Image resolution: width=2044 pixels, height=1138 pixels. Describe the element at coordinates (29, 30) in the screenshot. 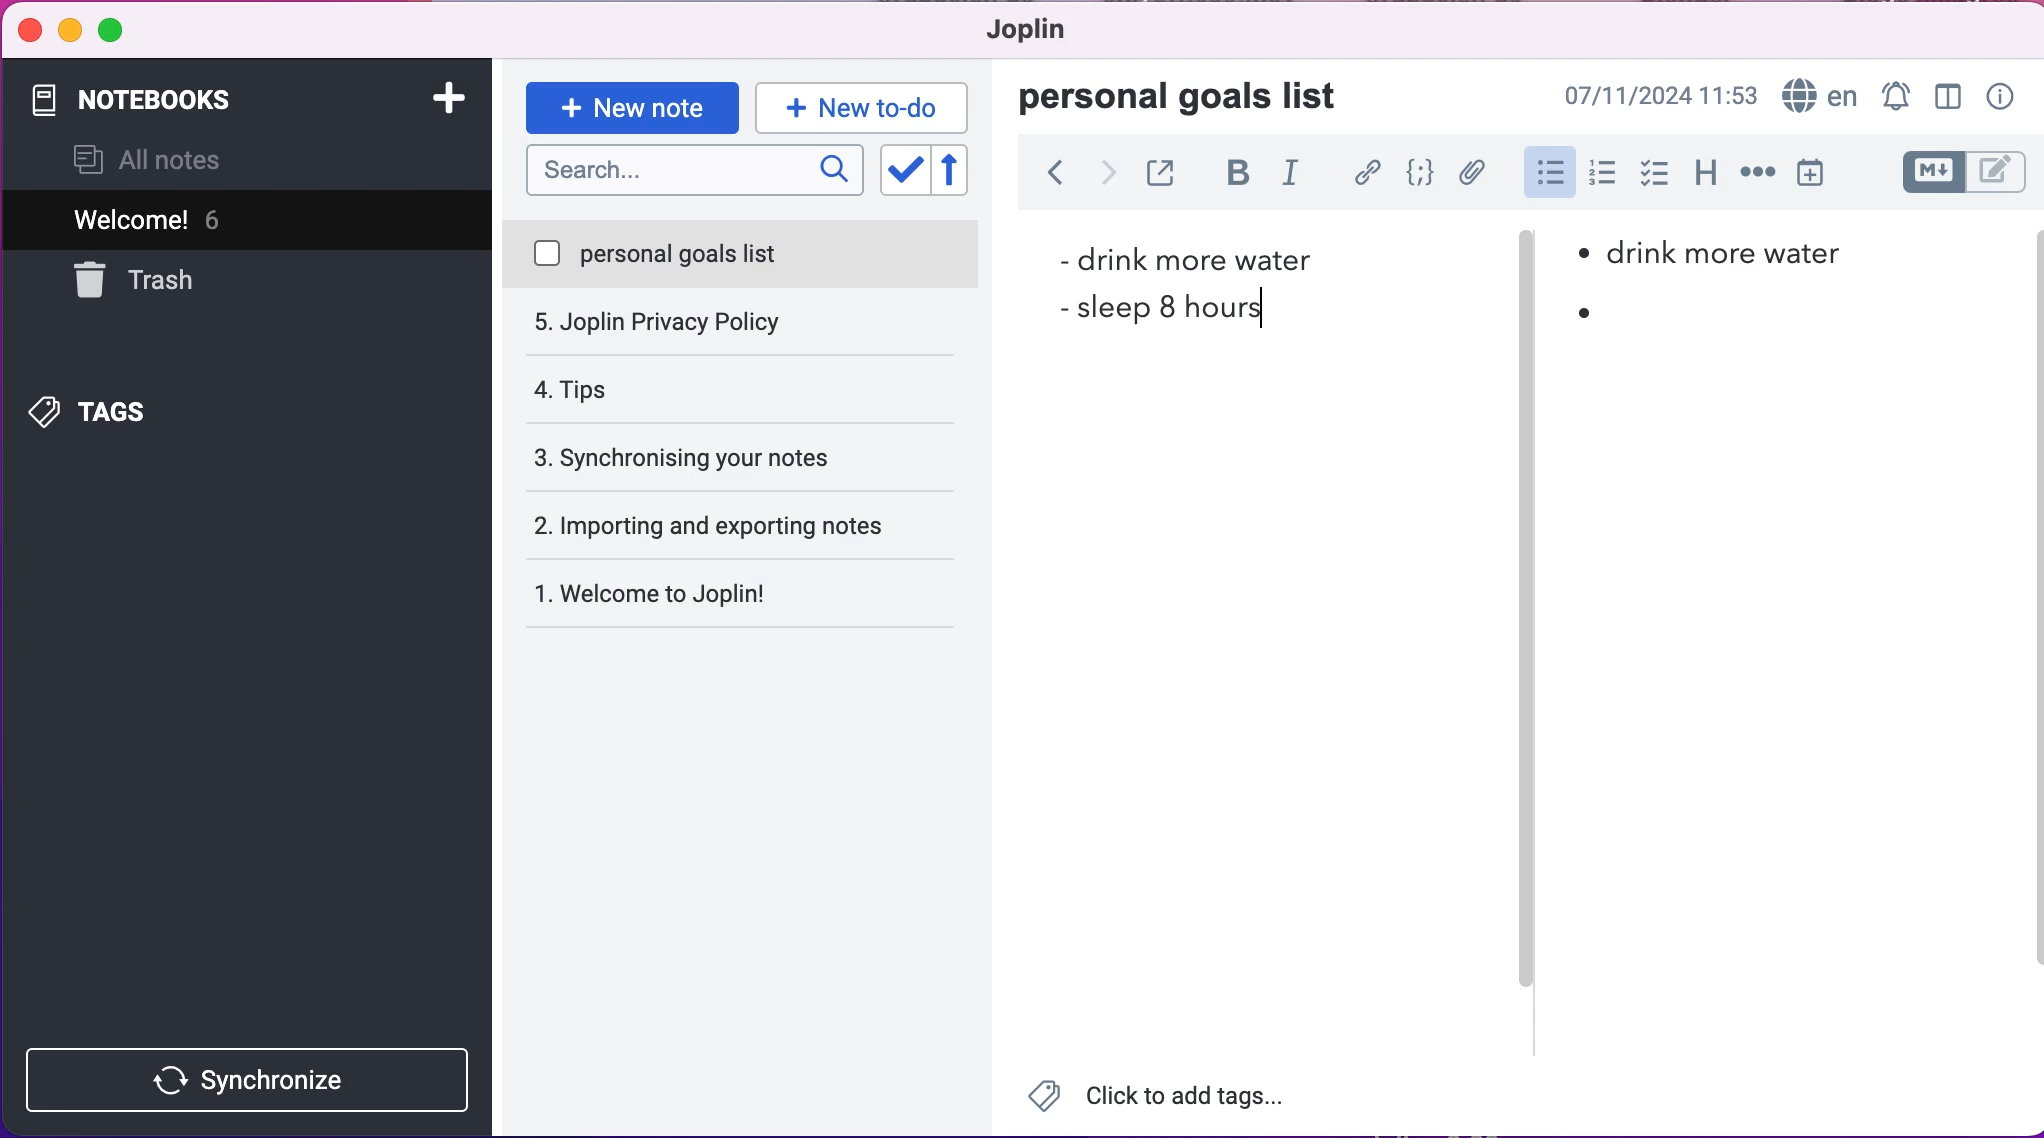

I see `close` at that location.